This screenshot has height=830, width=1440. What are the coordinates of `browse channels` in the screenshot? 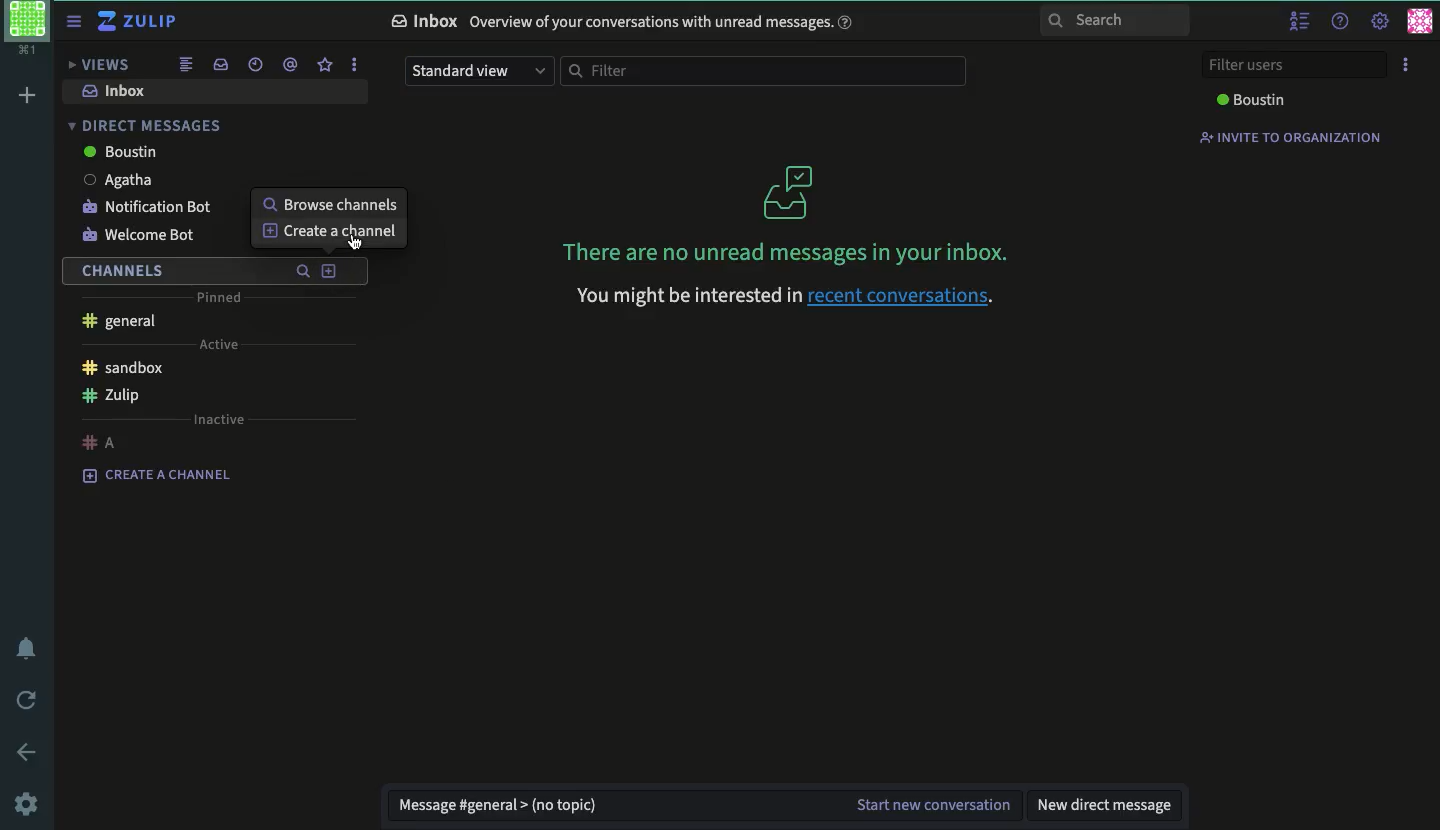 It's located at (332, 203).